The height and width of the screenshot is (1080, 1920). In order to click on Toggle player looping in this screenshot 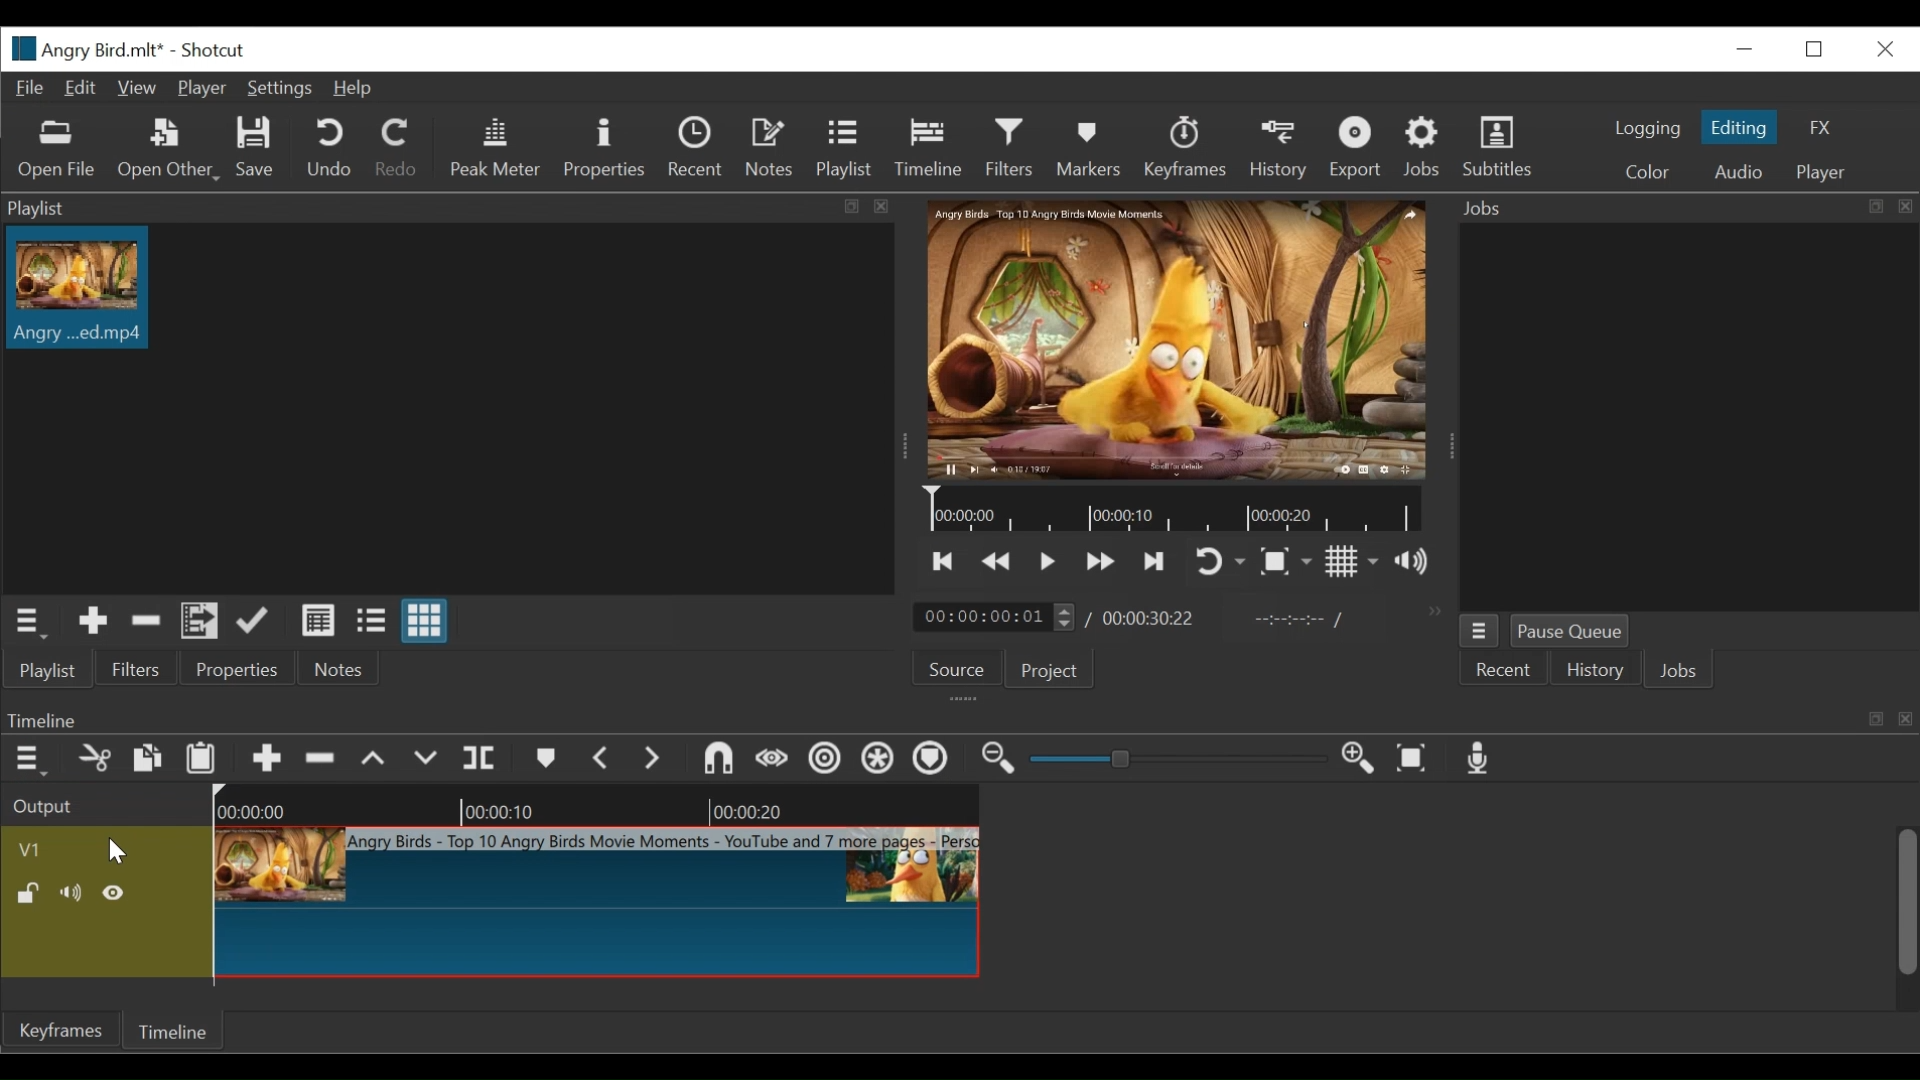, I will do `click(1219, 562)`.